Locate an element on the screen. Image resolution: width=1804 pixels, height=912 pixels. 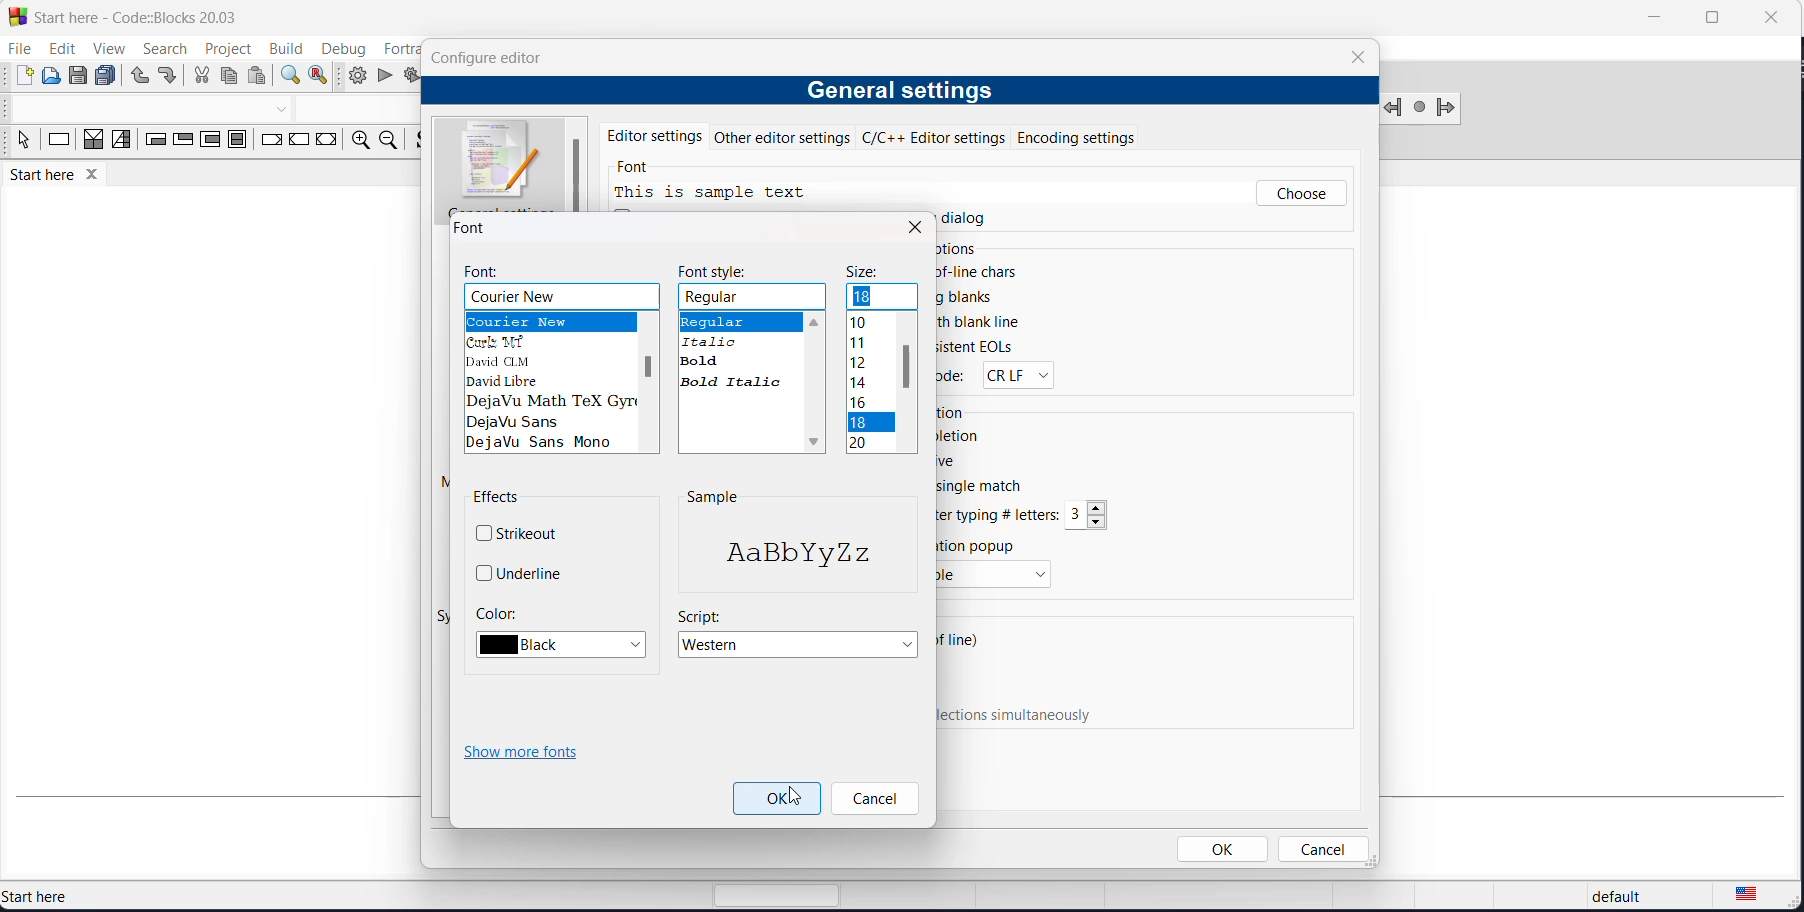
build is located at coordinates (284, 48).